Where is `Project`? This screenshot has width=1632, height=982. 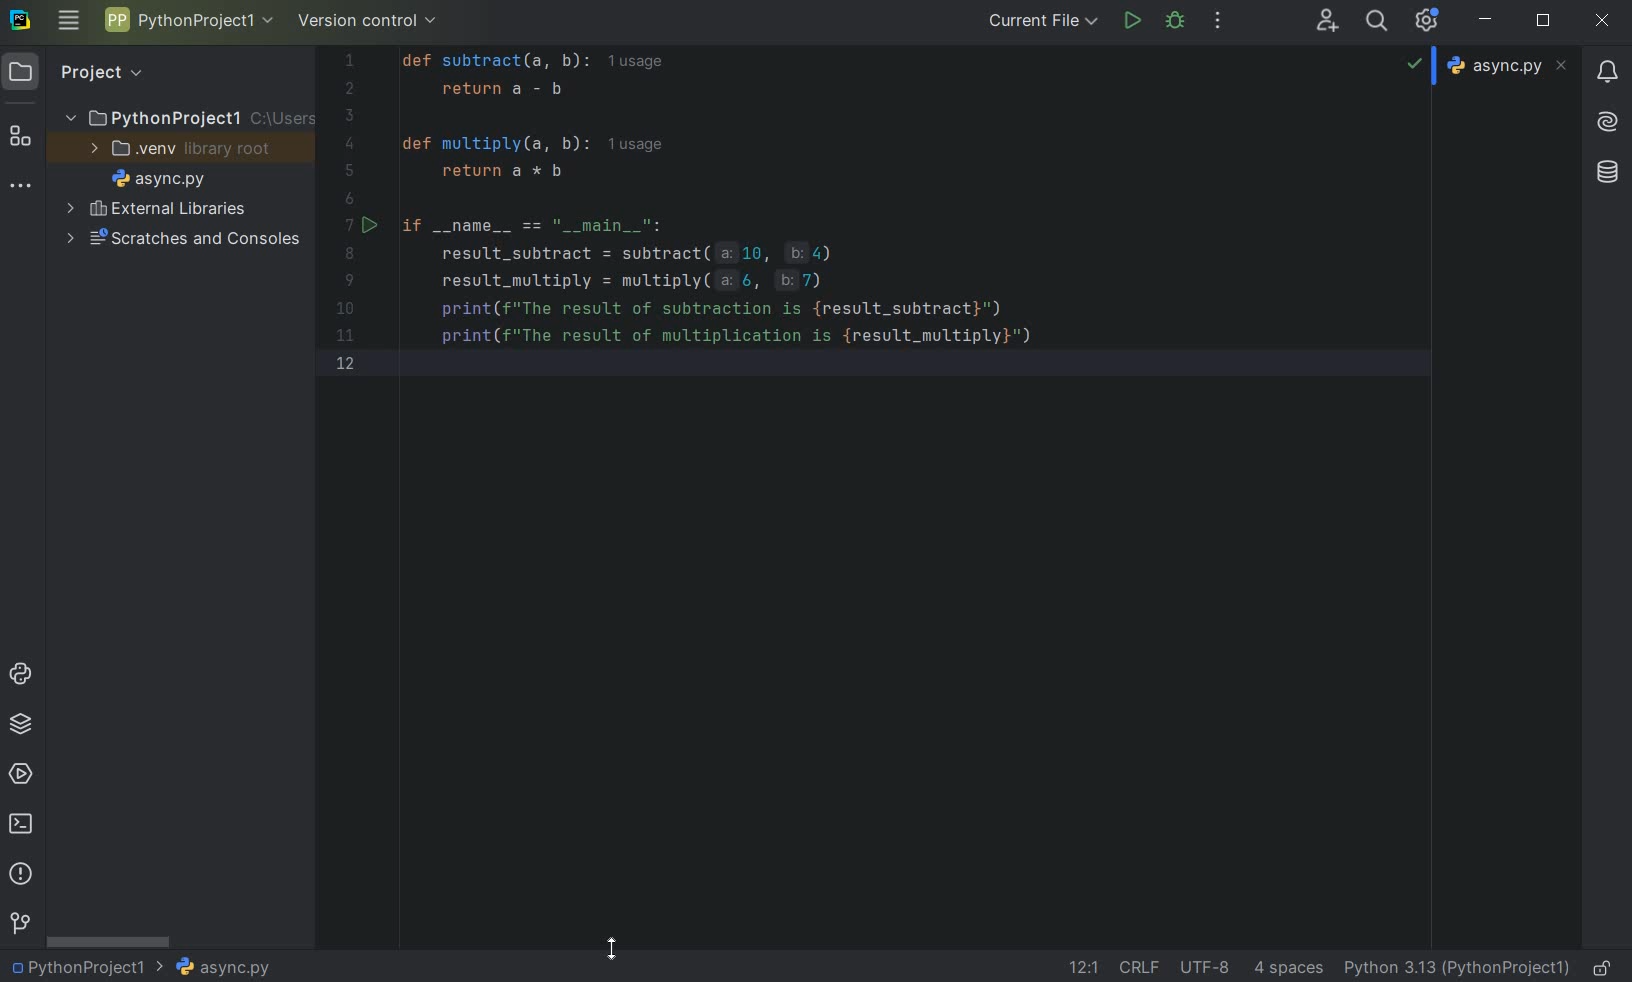
Project is located at coordinates (101, 73).